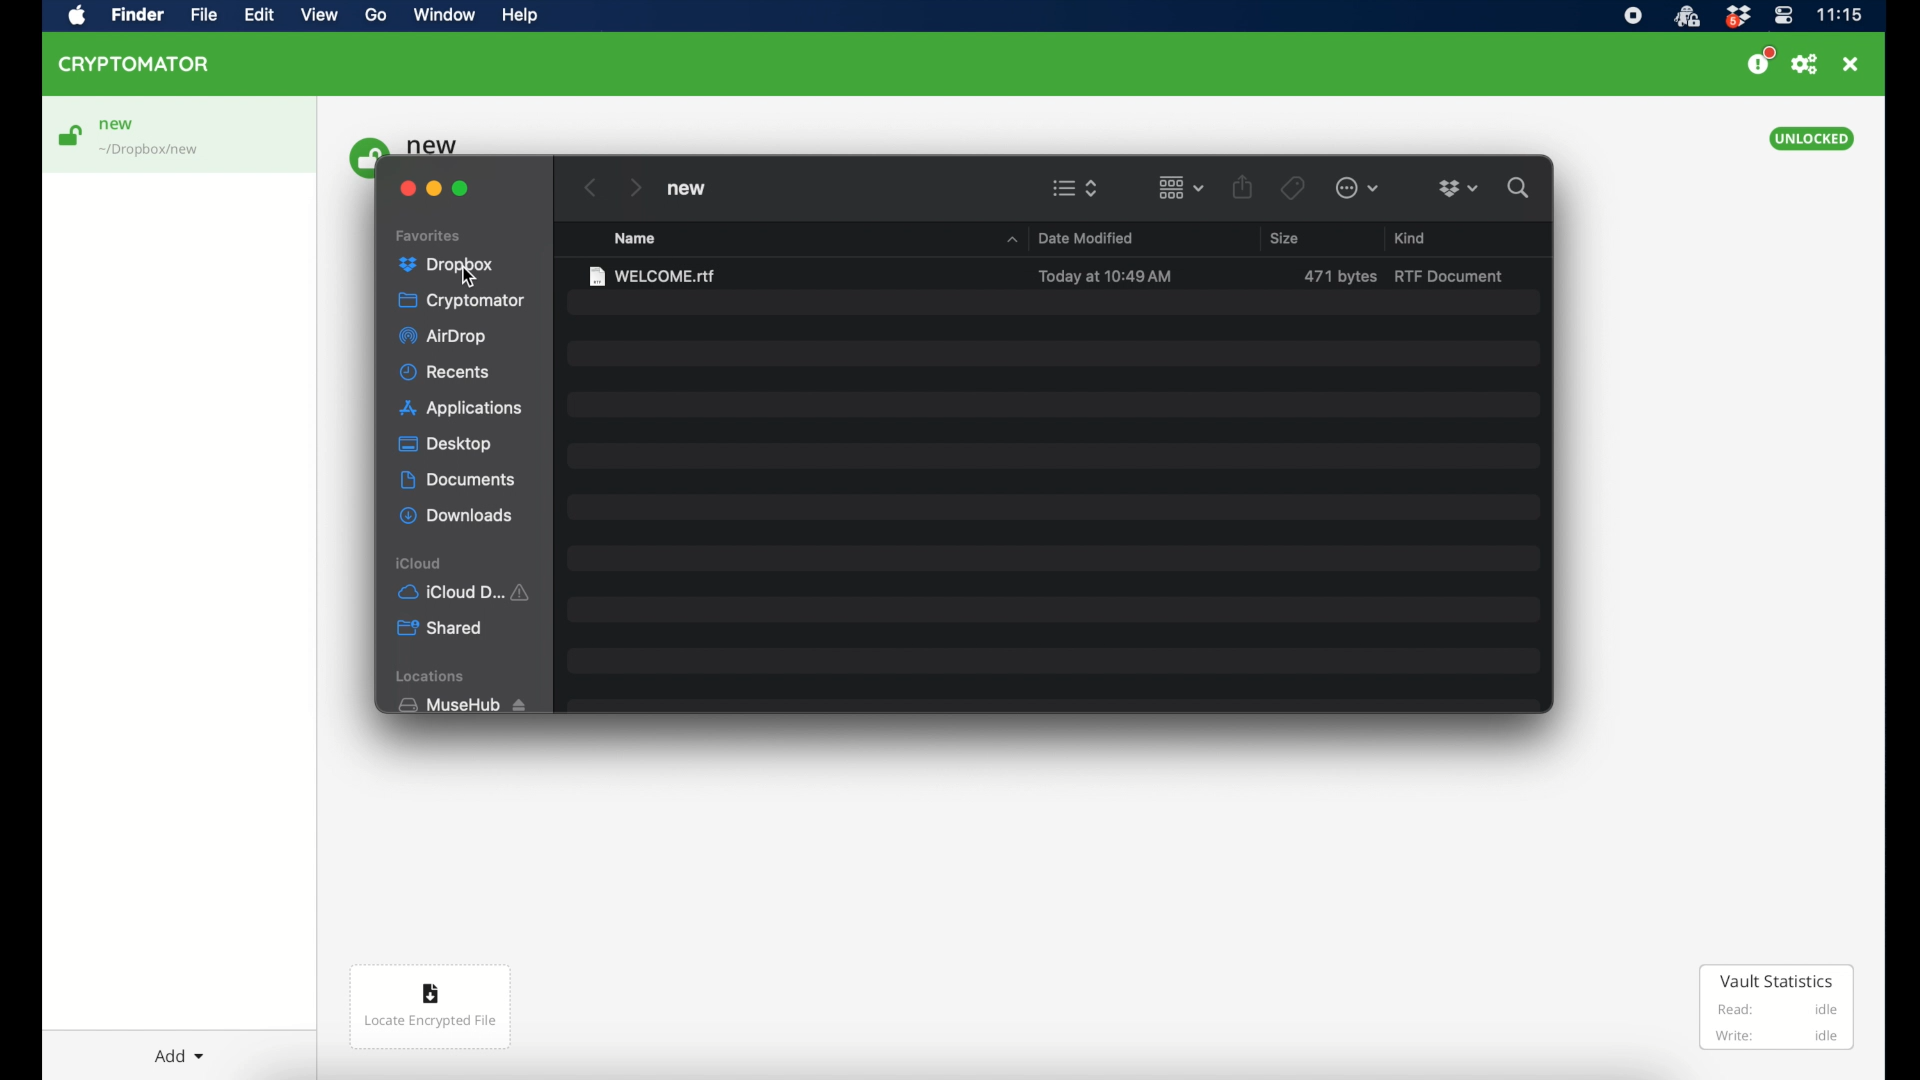 The height and width of the screenshot is (1080, 1920). Describe the element at coordinates (151, 151) in the screenshot. I see `location` at that location.